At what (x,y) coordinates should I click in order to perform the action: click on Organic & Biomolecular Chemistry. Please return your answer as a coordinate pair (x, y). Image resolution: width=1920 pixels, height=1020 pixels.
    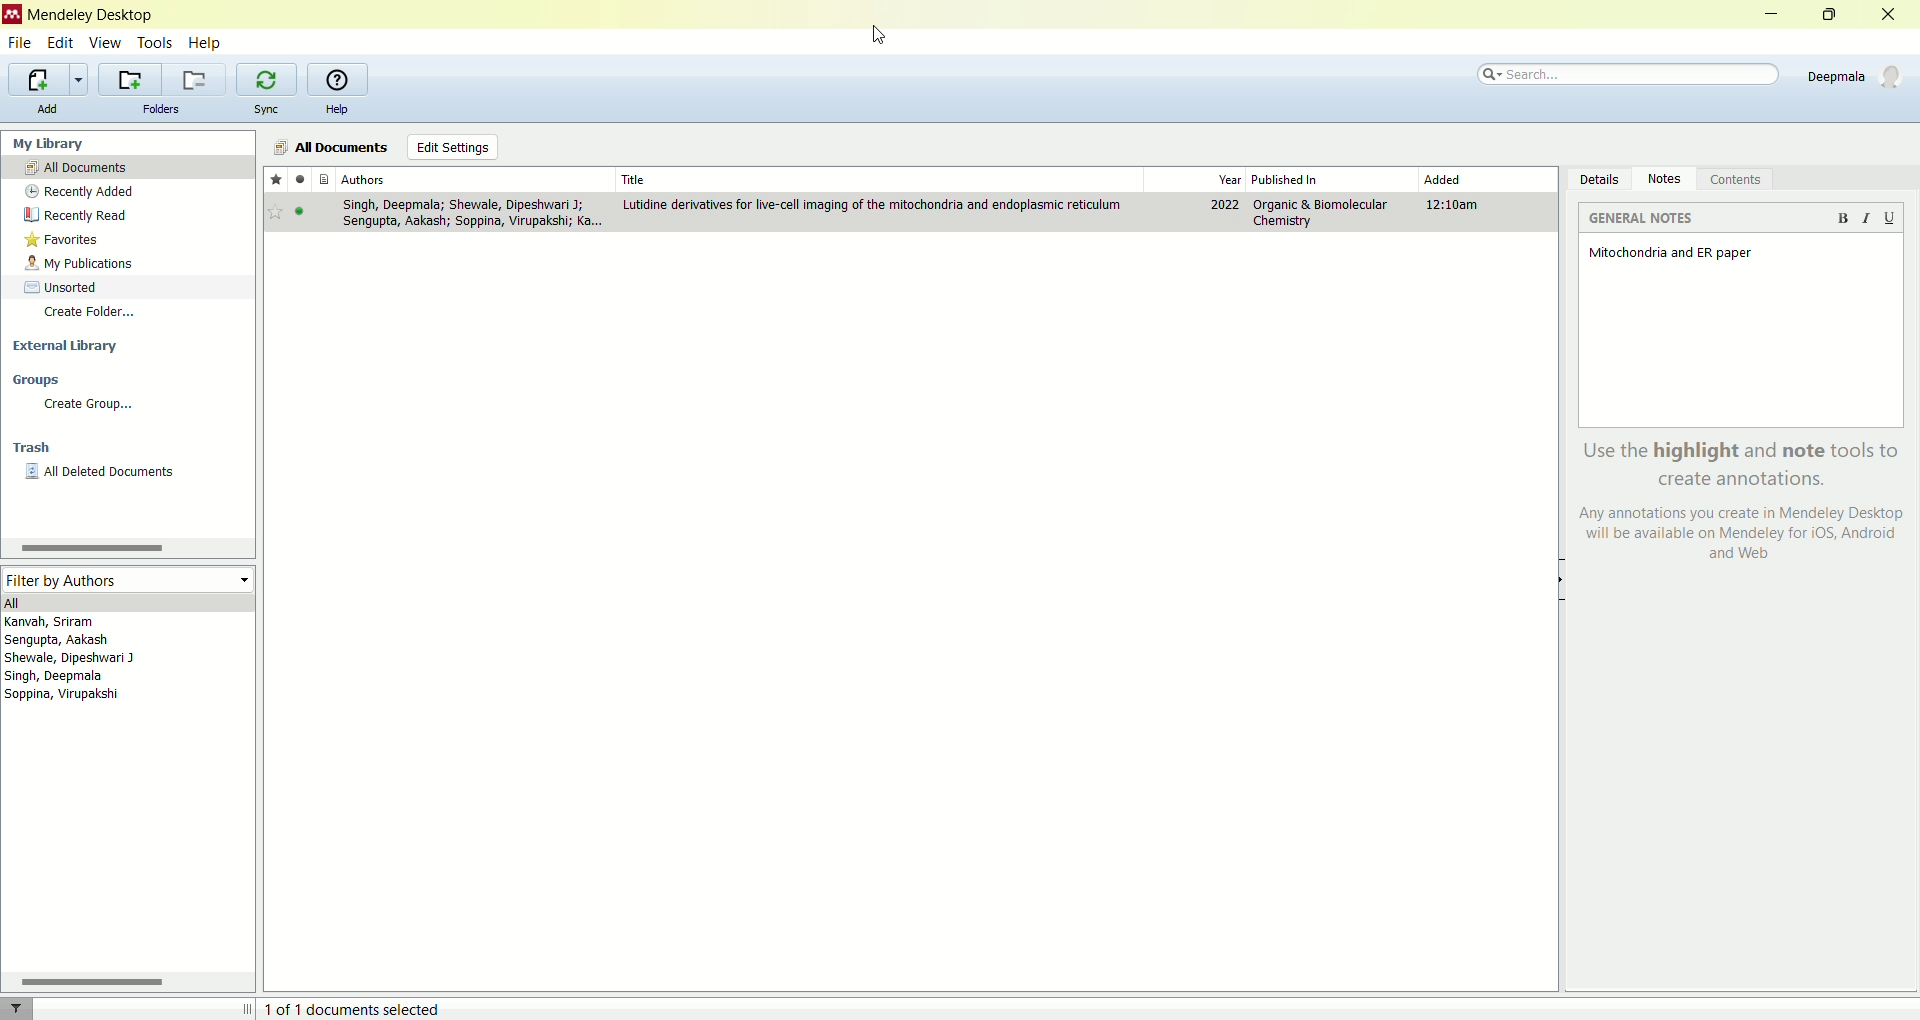
    Looking at the image, I should click on (1319, 212).